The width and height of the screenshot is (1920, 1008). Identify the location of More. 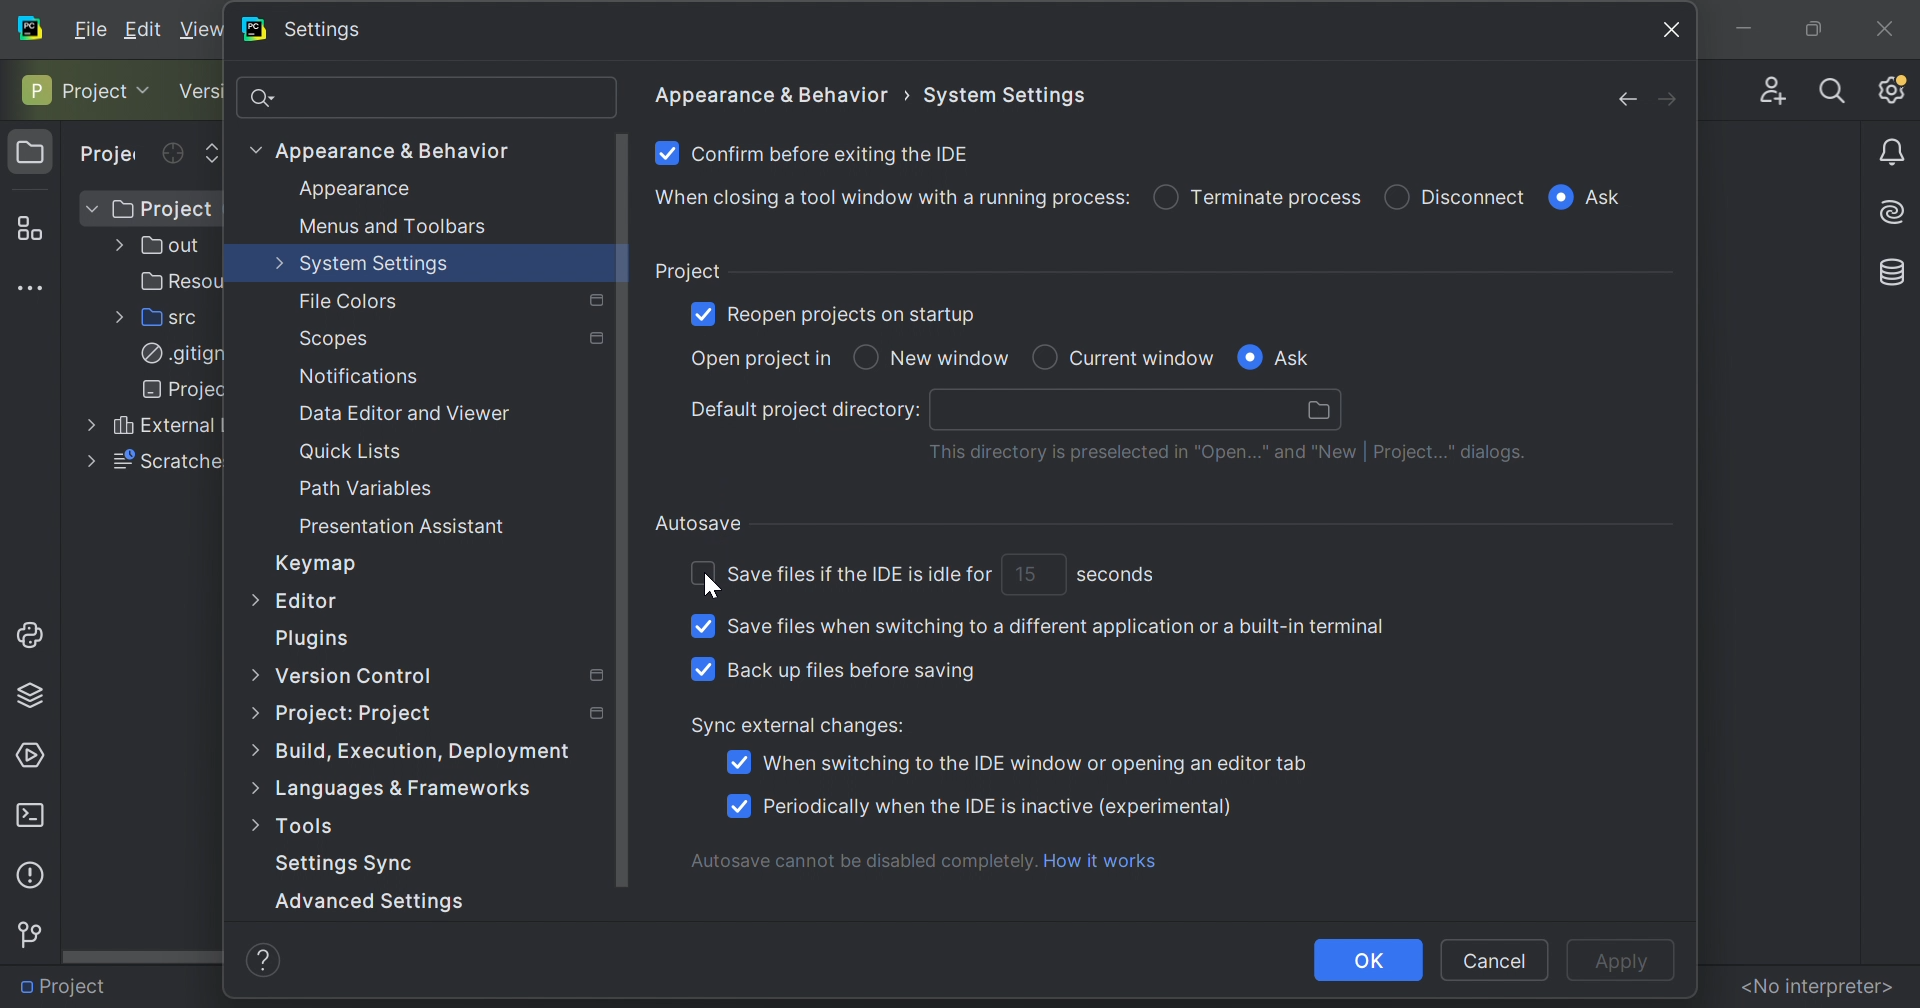
(255, 792).